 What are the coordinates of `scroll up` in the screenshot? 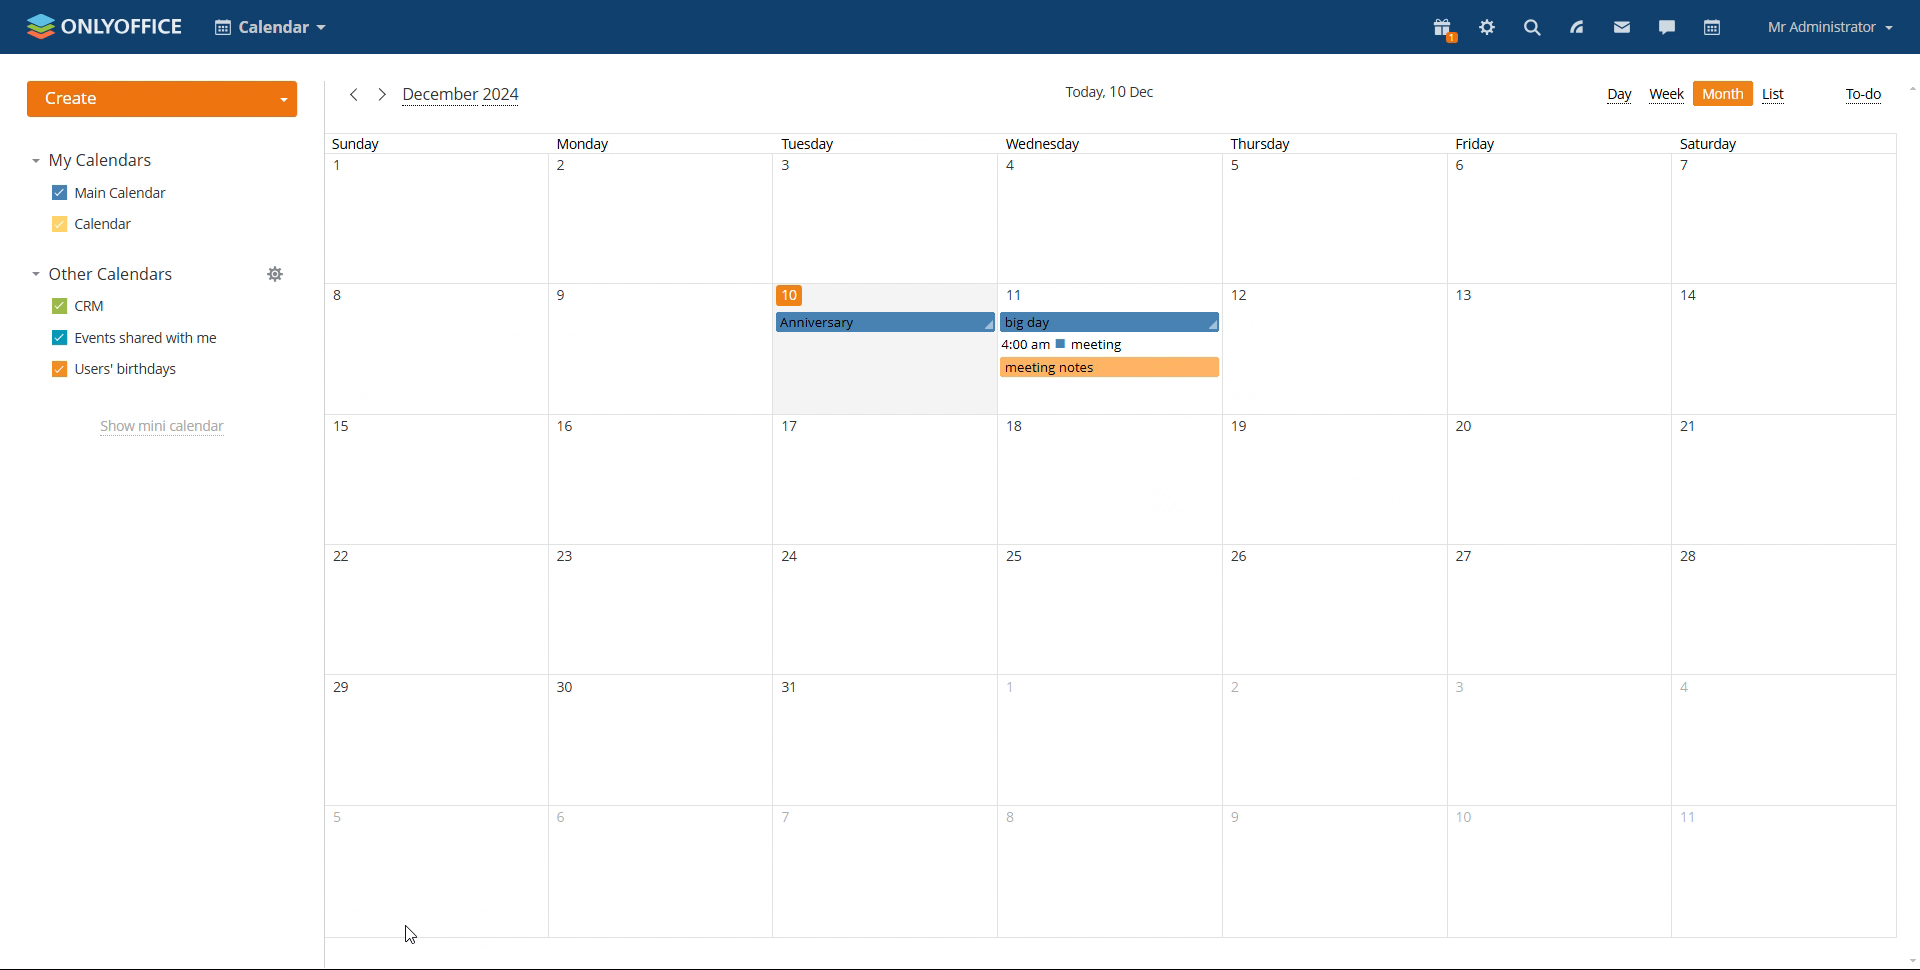 It's located at (1908, 87).